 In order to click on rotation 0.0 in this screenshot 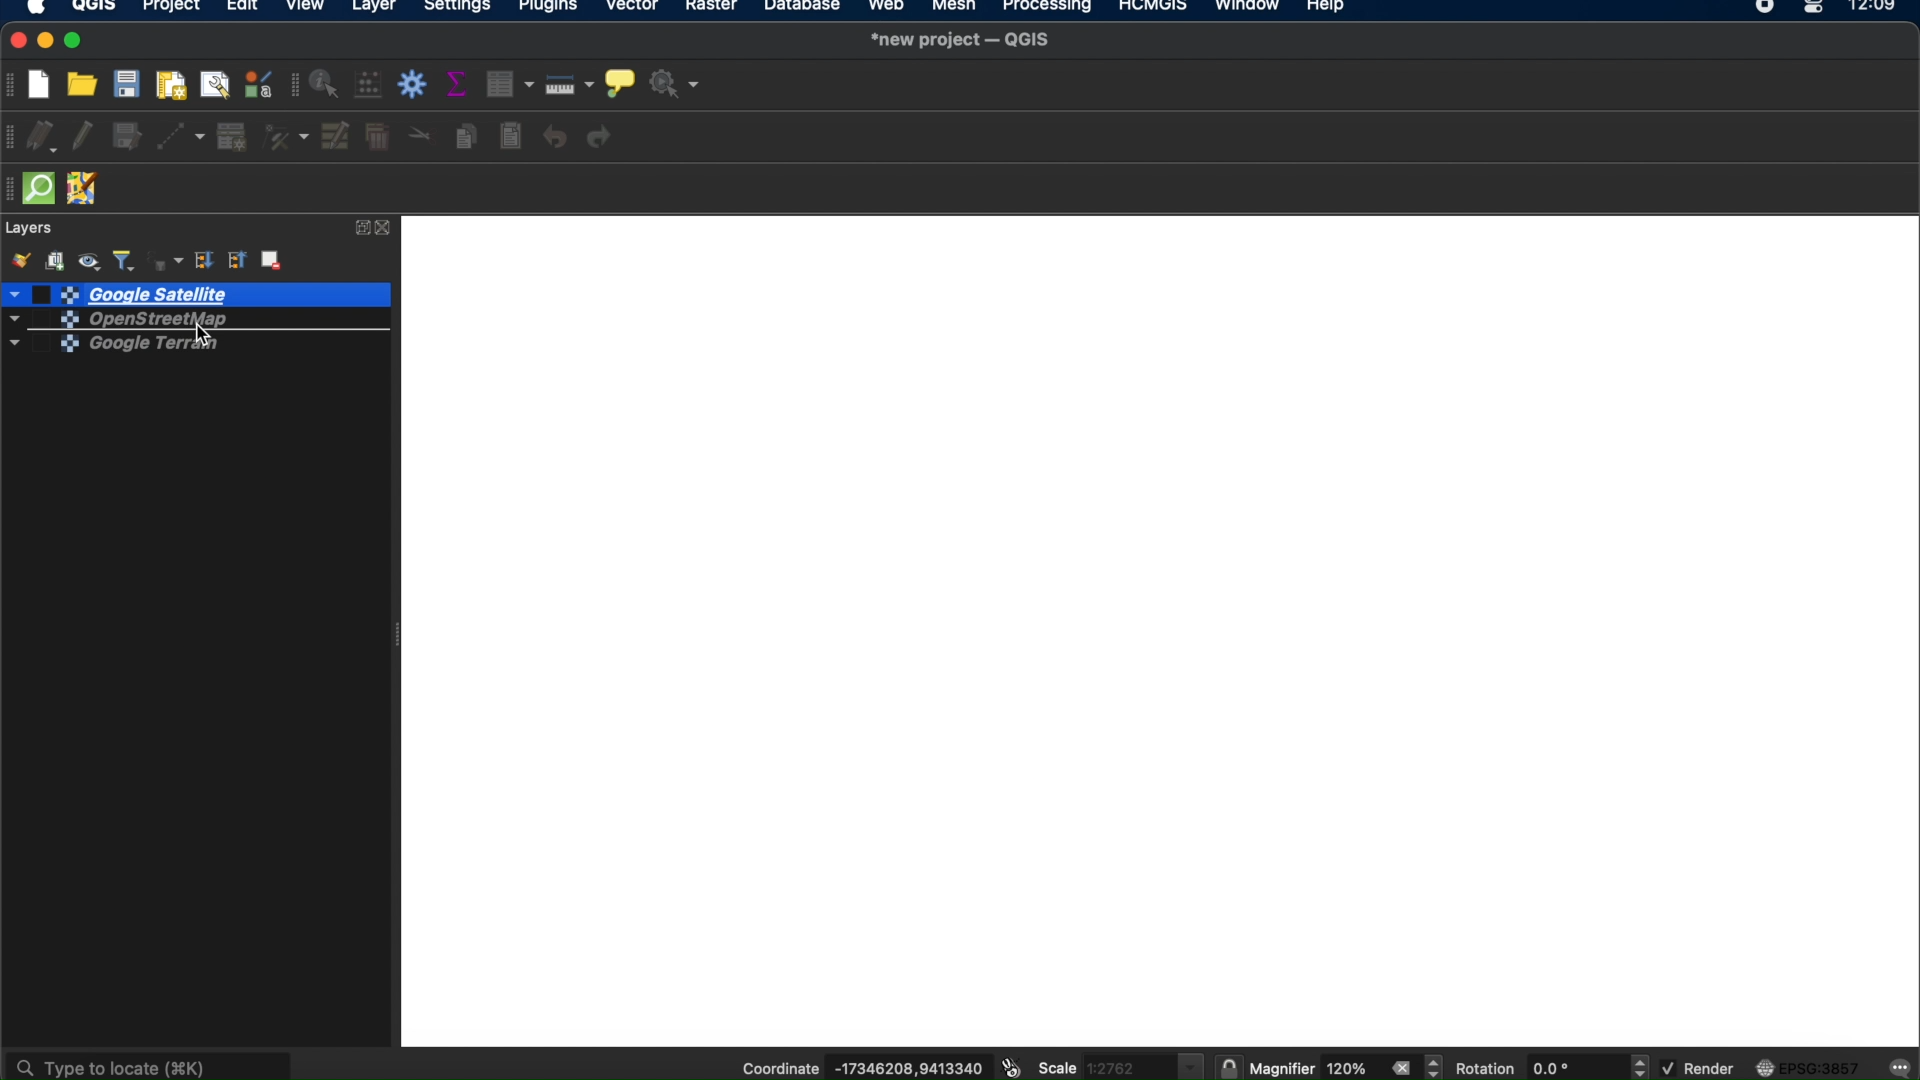, I will do `click(1525, 1068)`.